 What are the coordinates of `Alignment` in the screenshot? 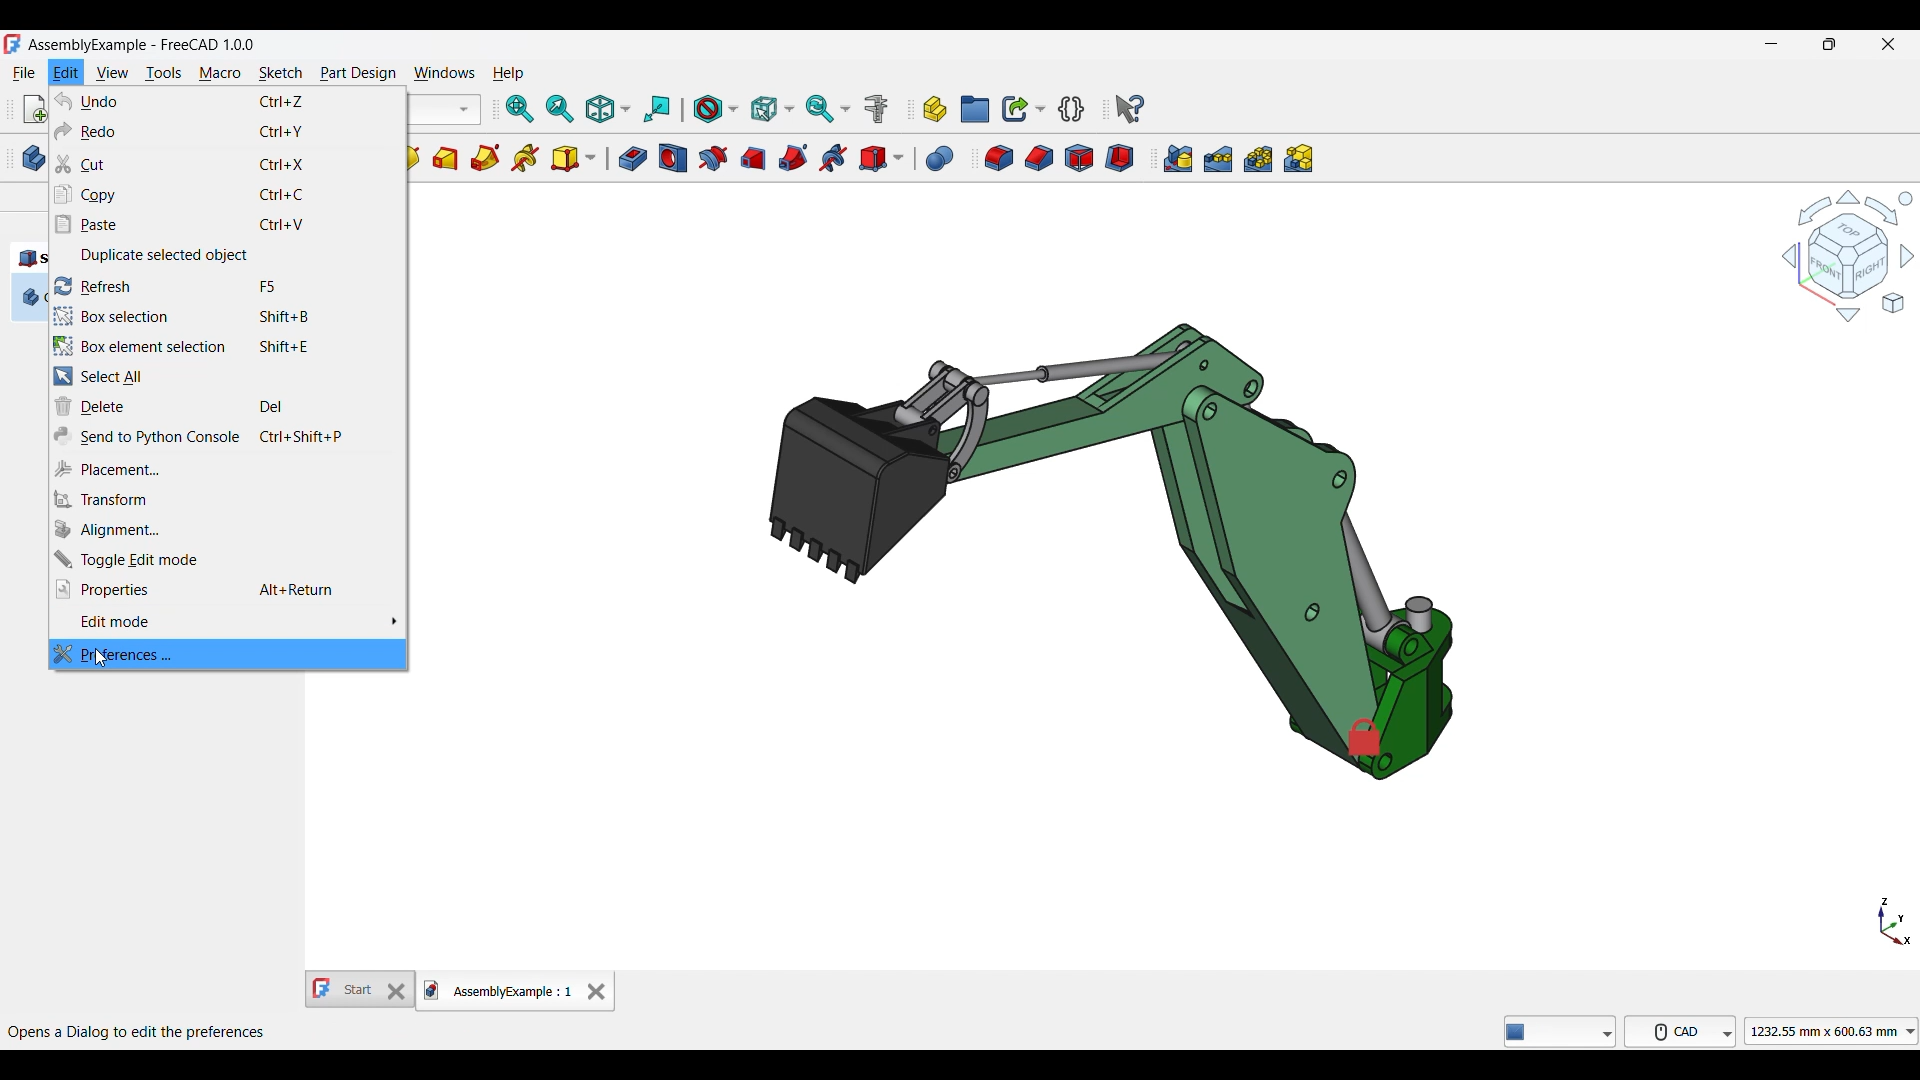 It's located at (228, 529).